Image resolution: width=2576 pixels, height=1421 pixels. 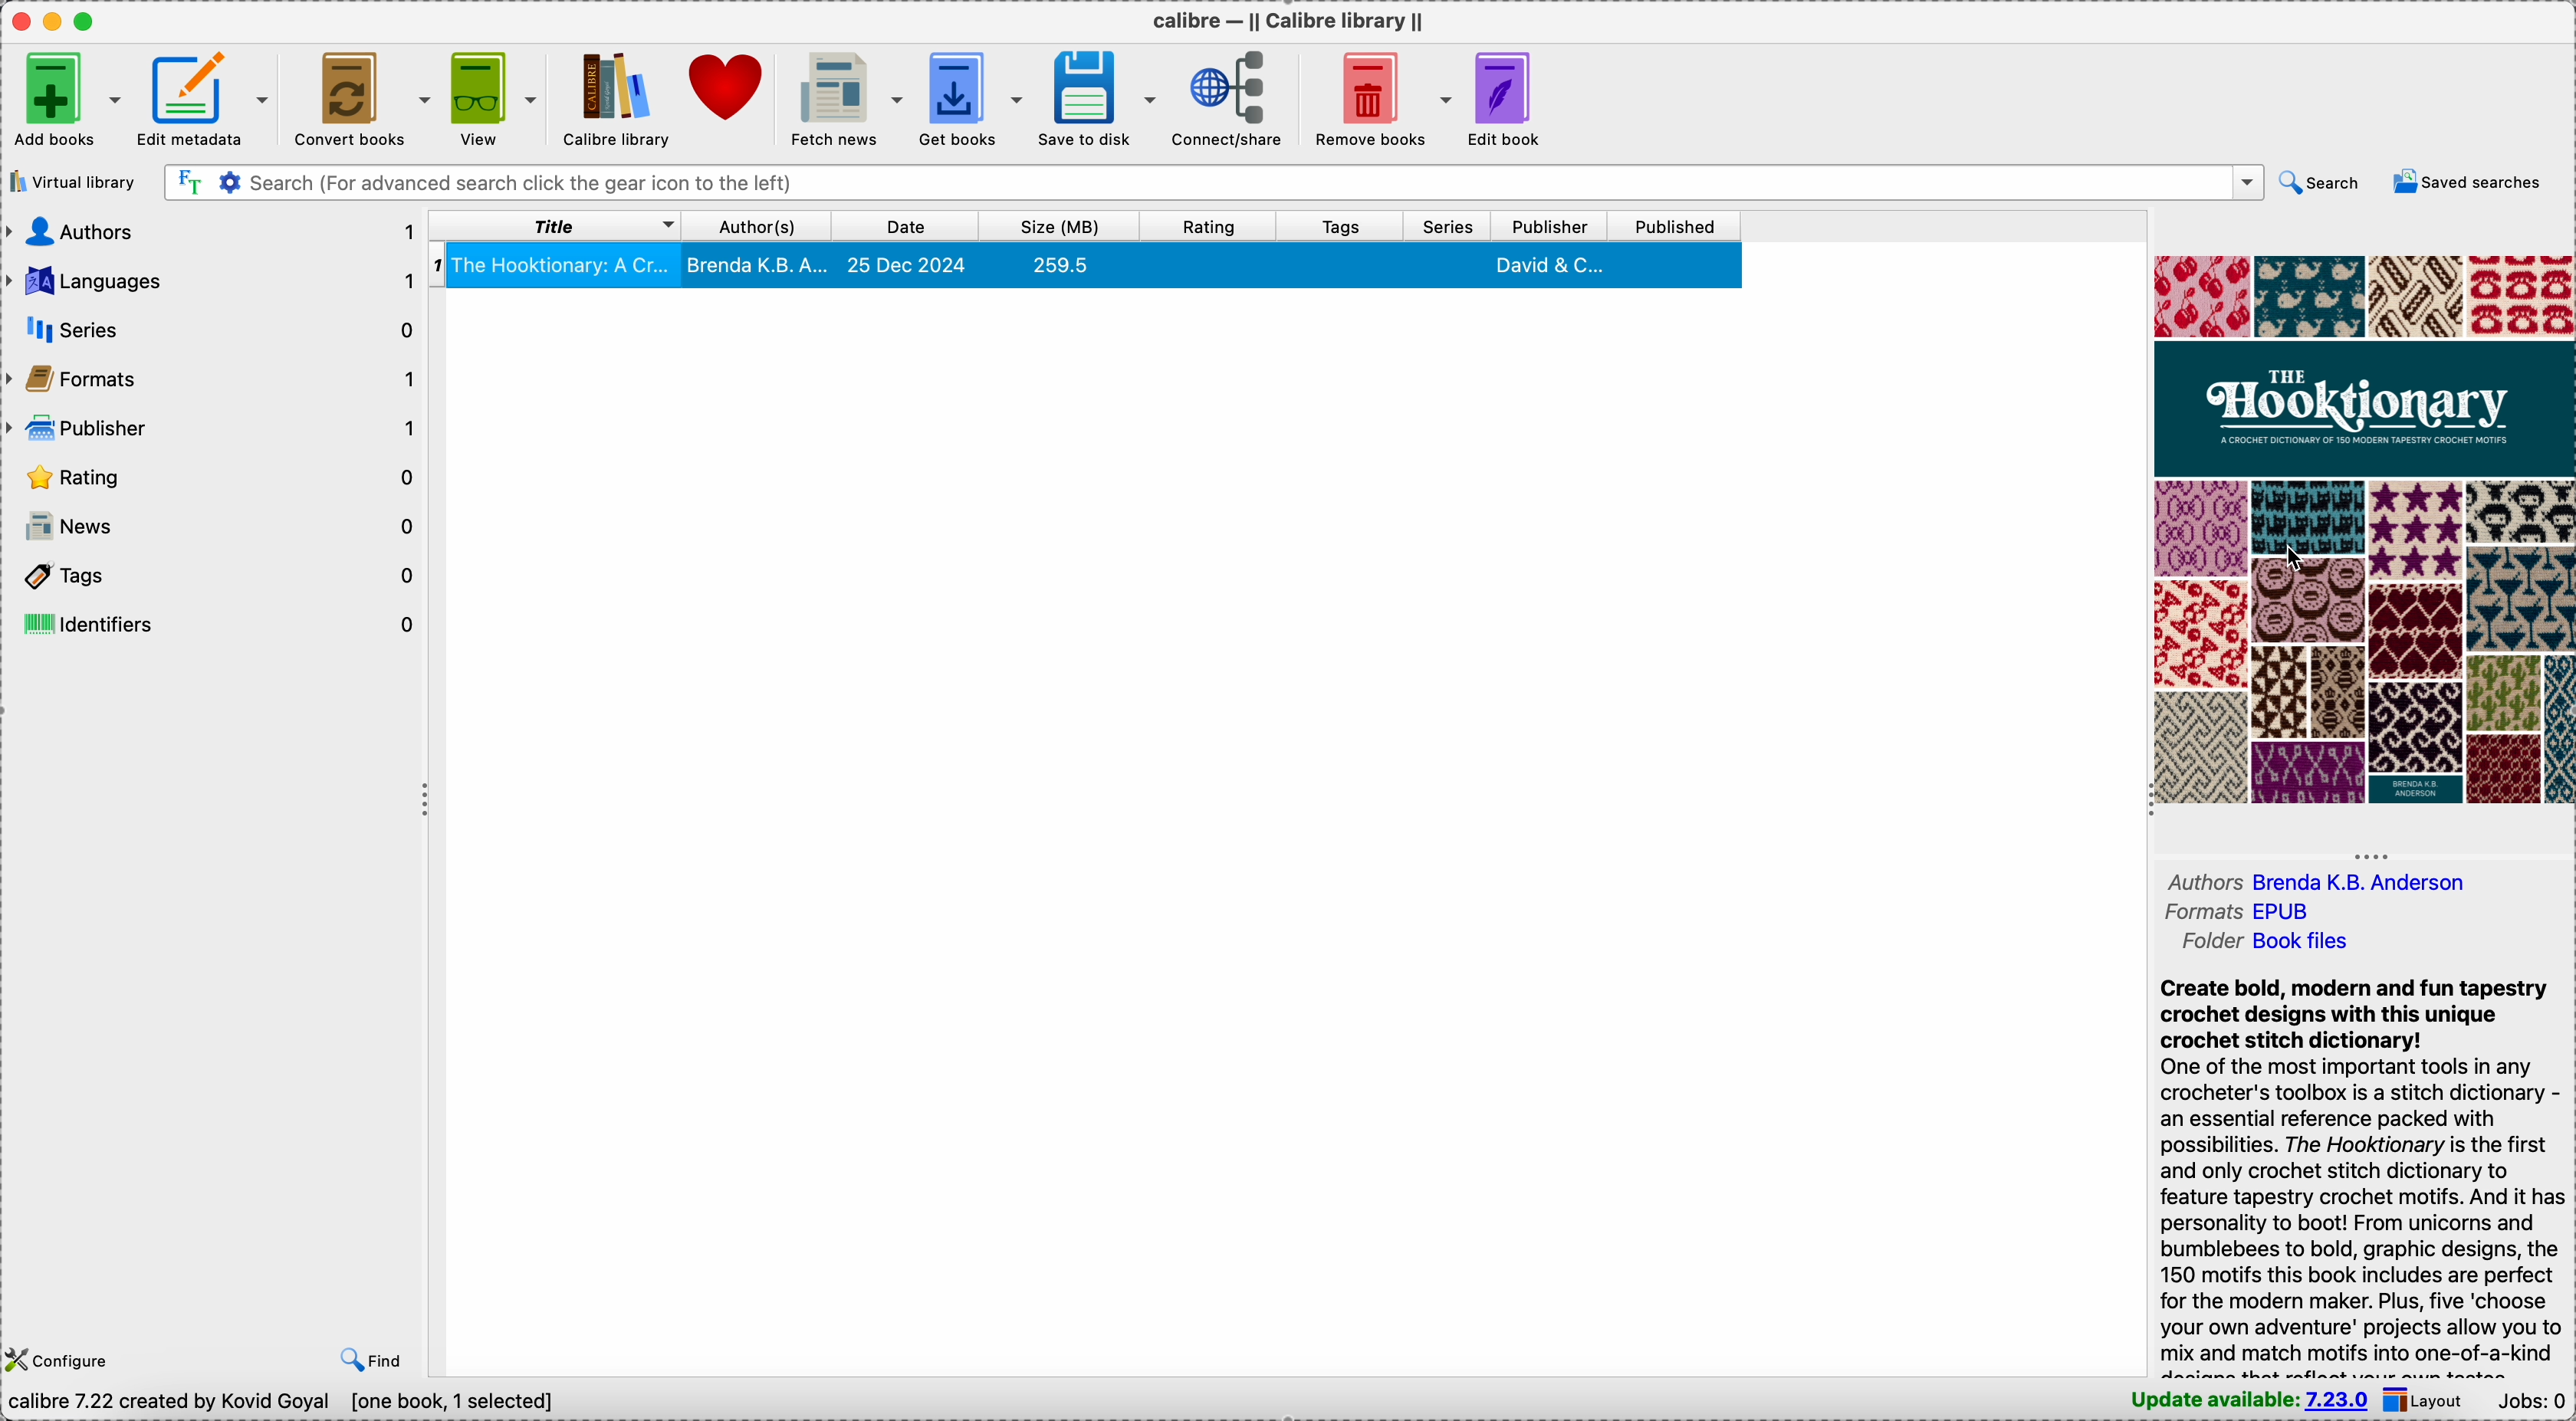 I want to click on edit book, so click(x=1506, y=100).